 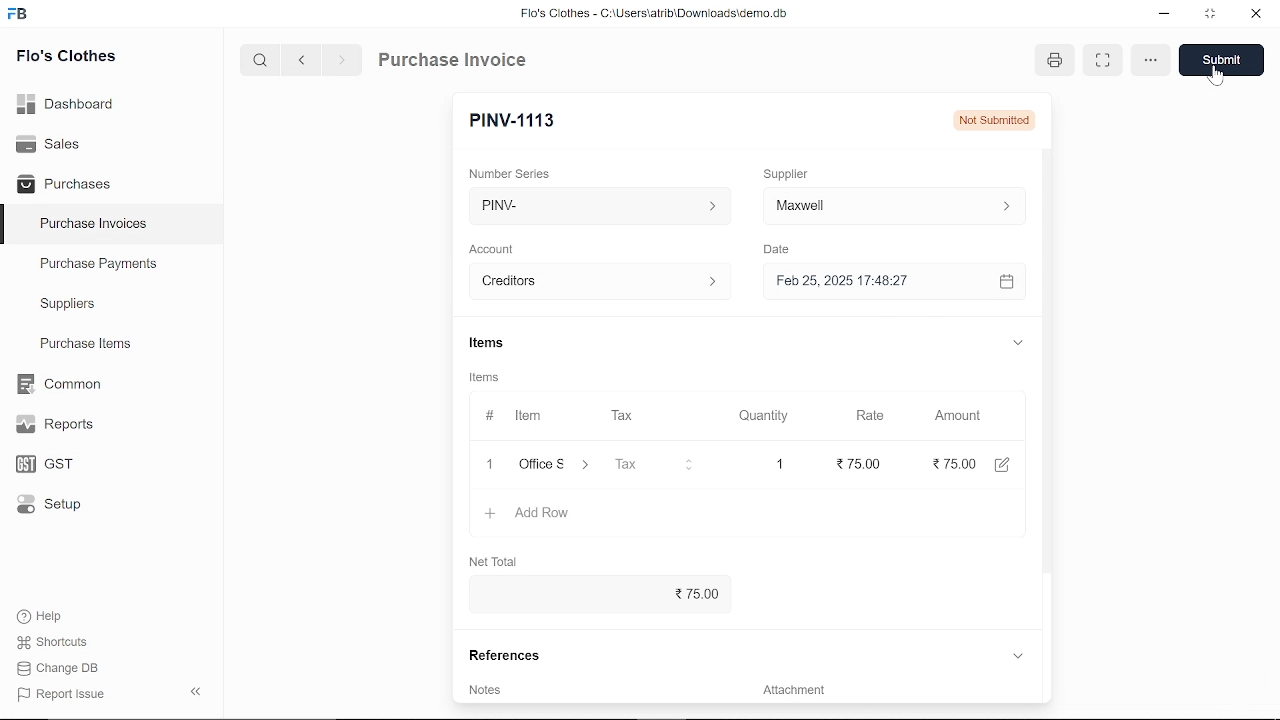 I want to click on previous, so click(x=303, y=62).